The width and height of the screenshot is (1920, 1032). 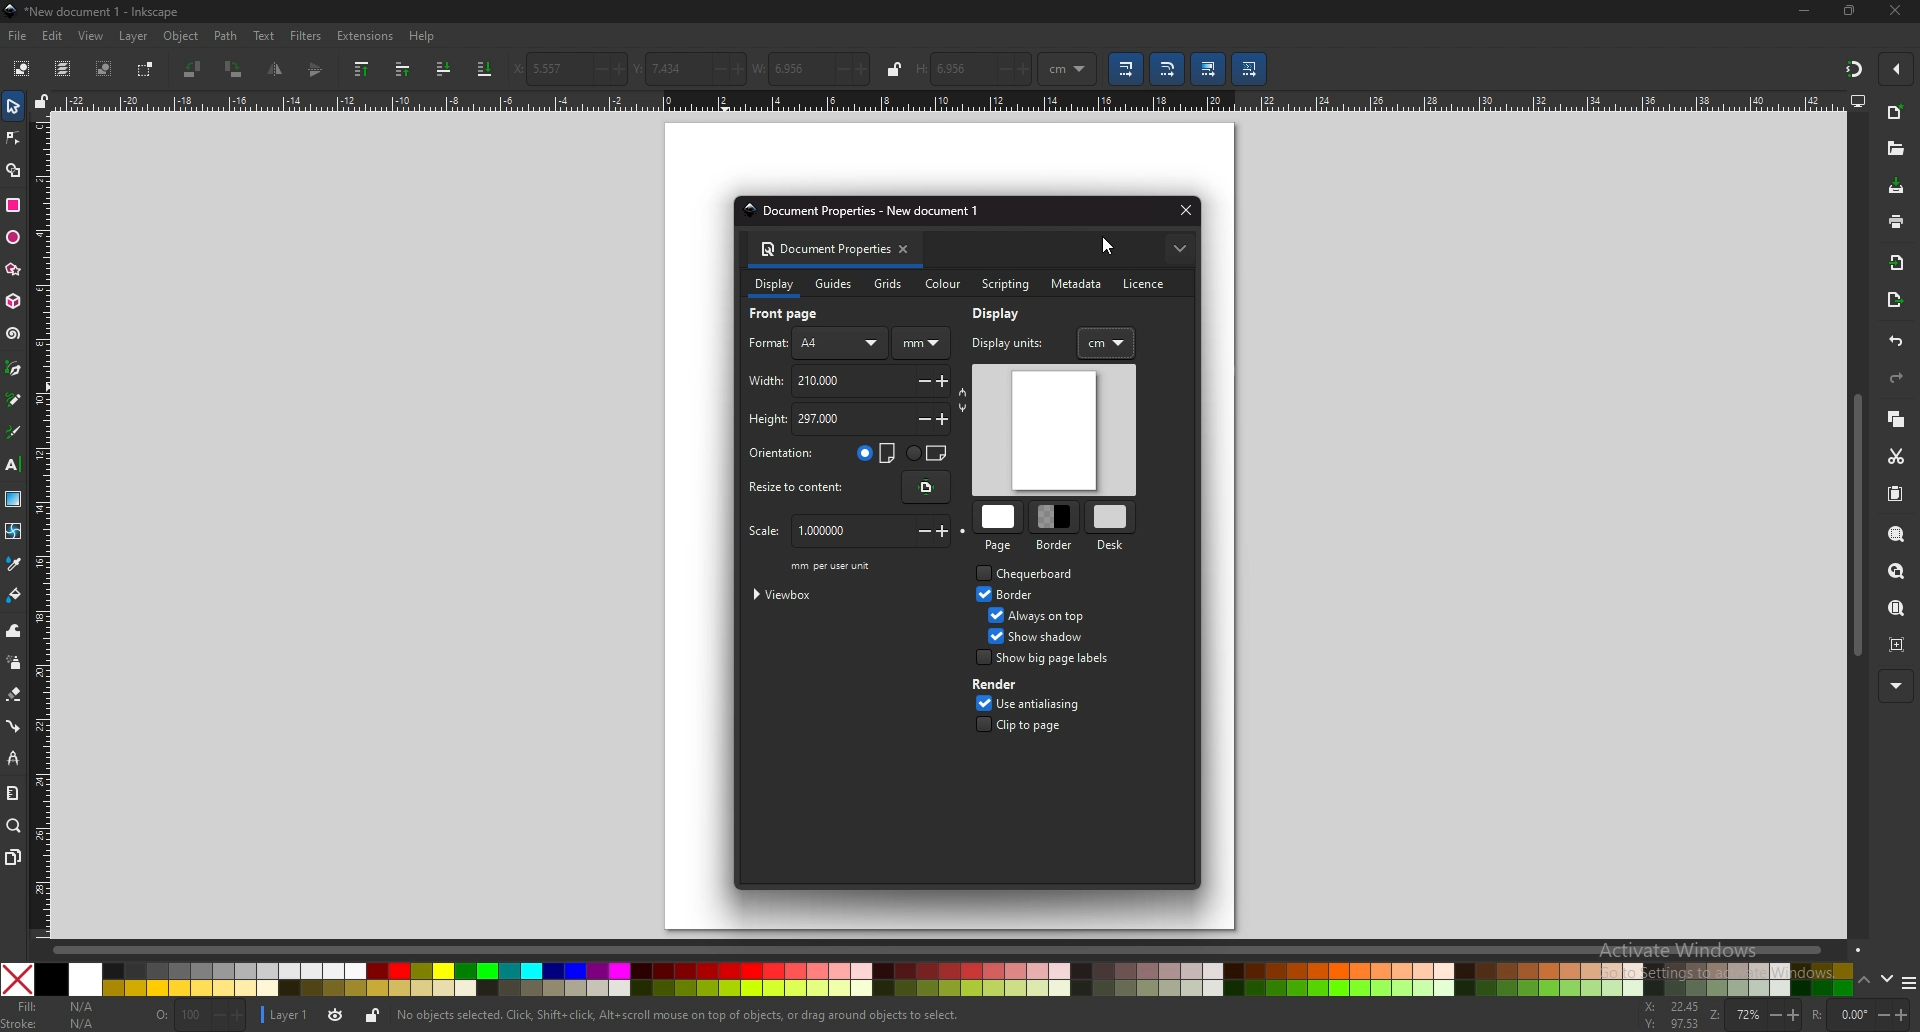 What do you see at coordinates (926, 488) in the screenshot?
I see `resize content` at bounding box center [926, 488].